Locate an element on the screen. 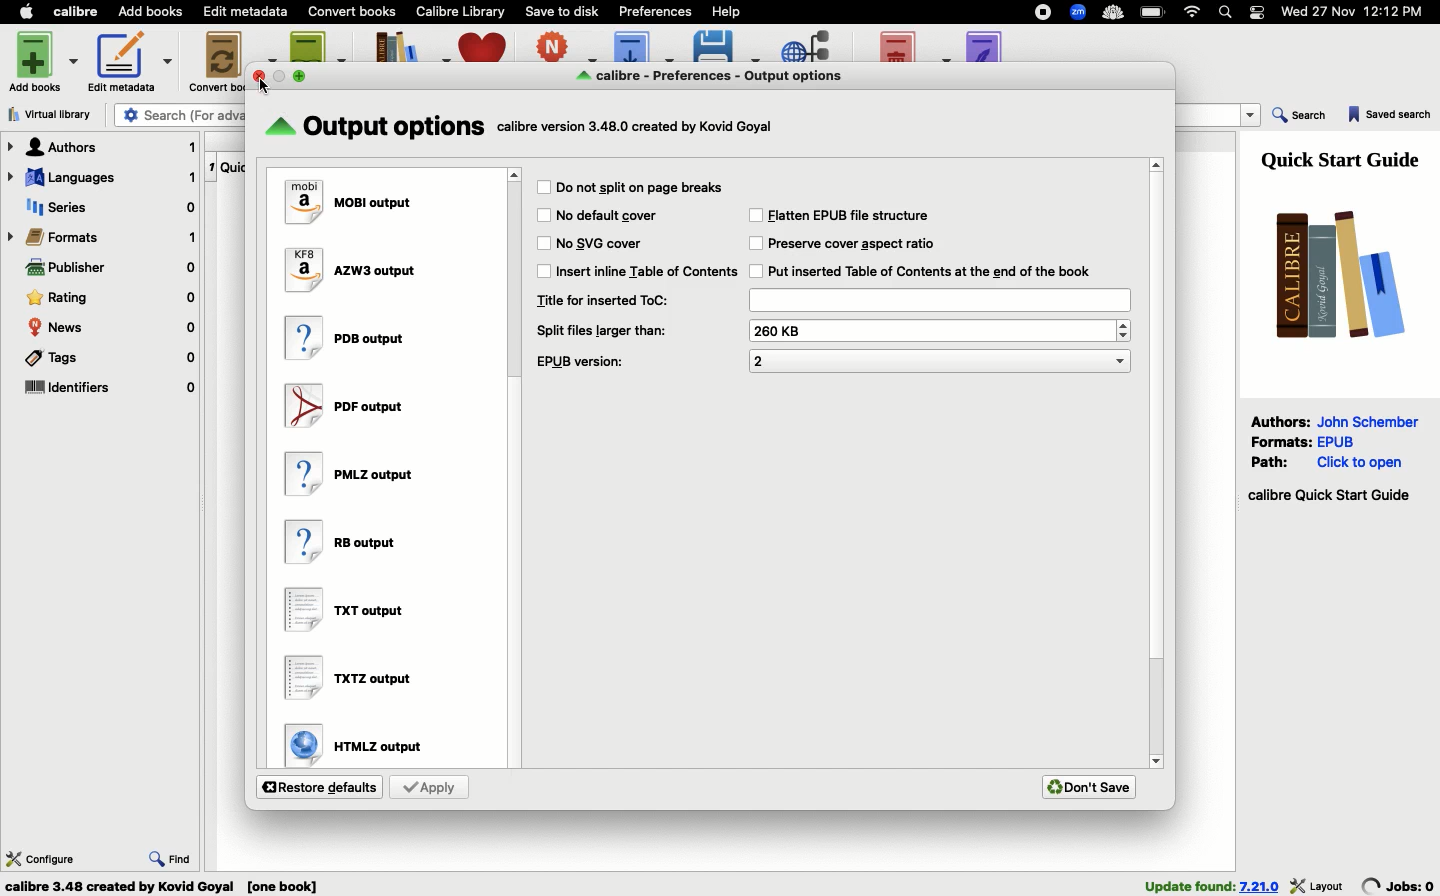 This screenshot has height=896, width=1440. Authors is located at coordinates (102, 147).